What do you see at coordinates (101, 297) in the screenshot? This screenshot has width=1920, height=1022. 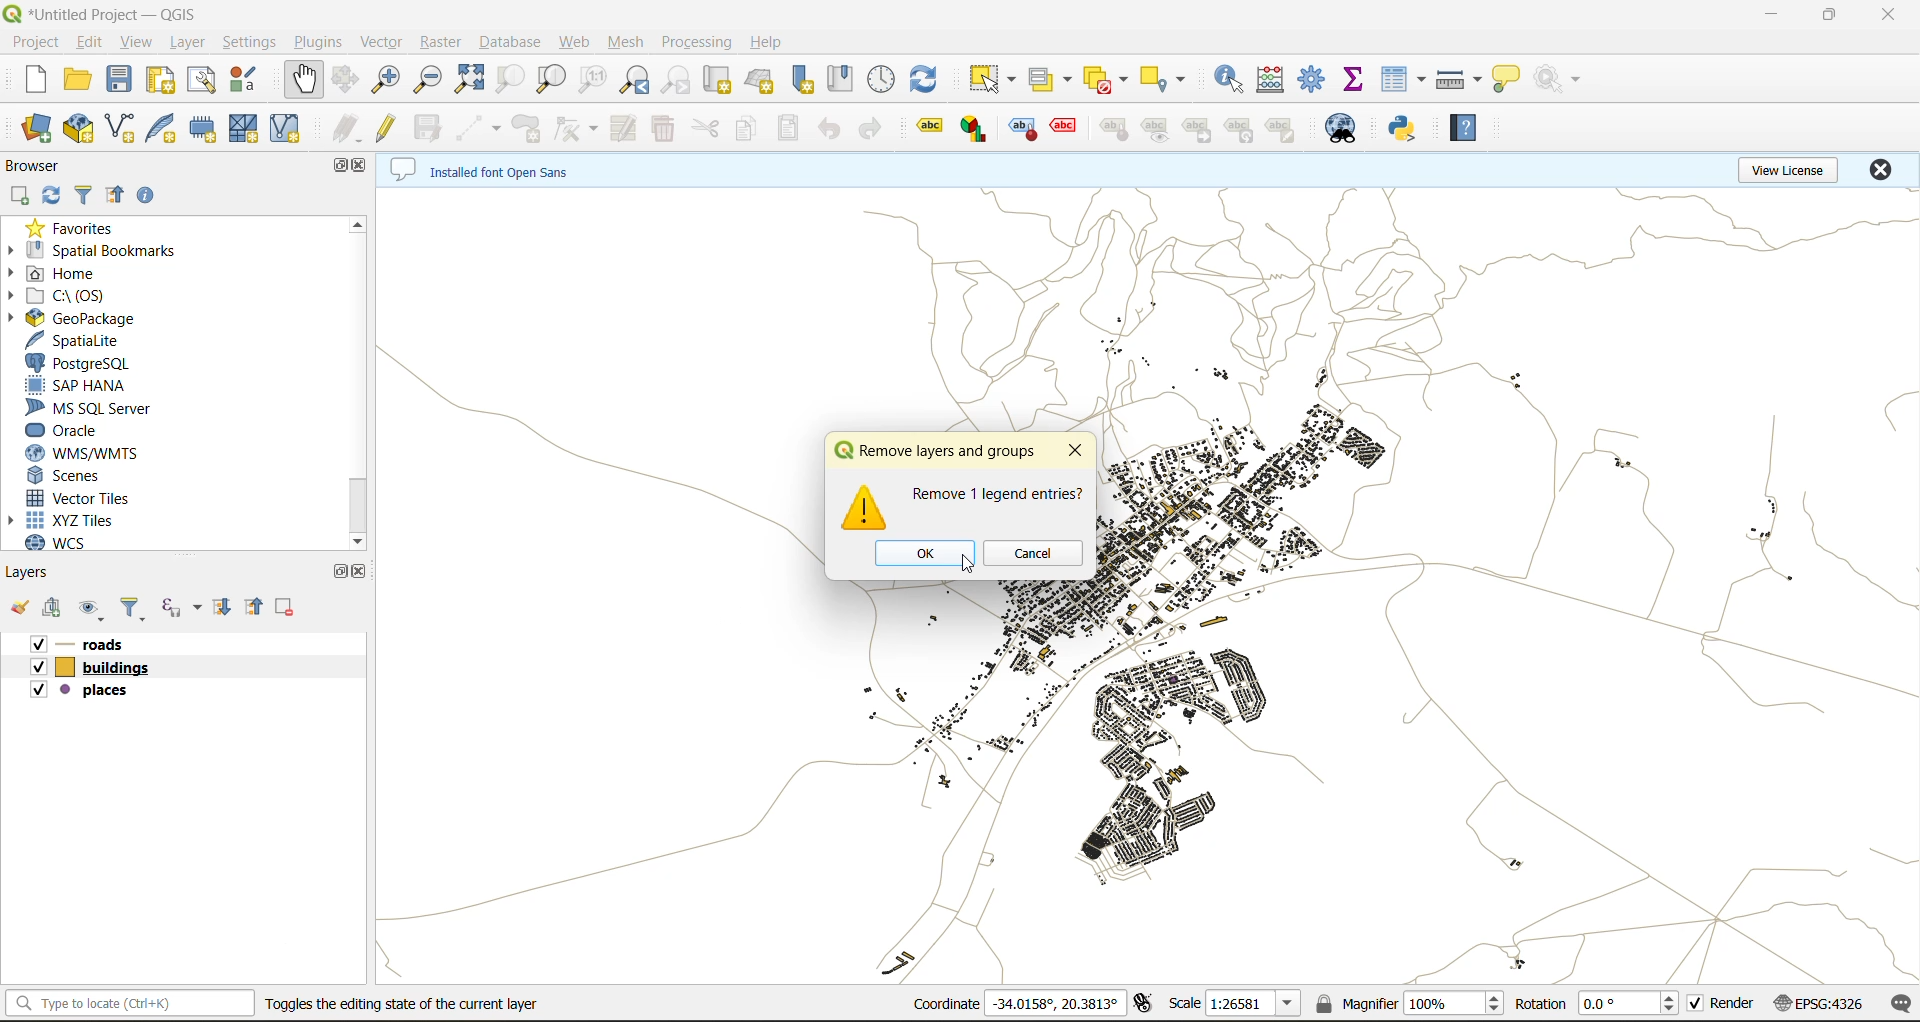 I see `c\:os` at bounding box center [101, 297].